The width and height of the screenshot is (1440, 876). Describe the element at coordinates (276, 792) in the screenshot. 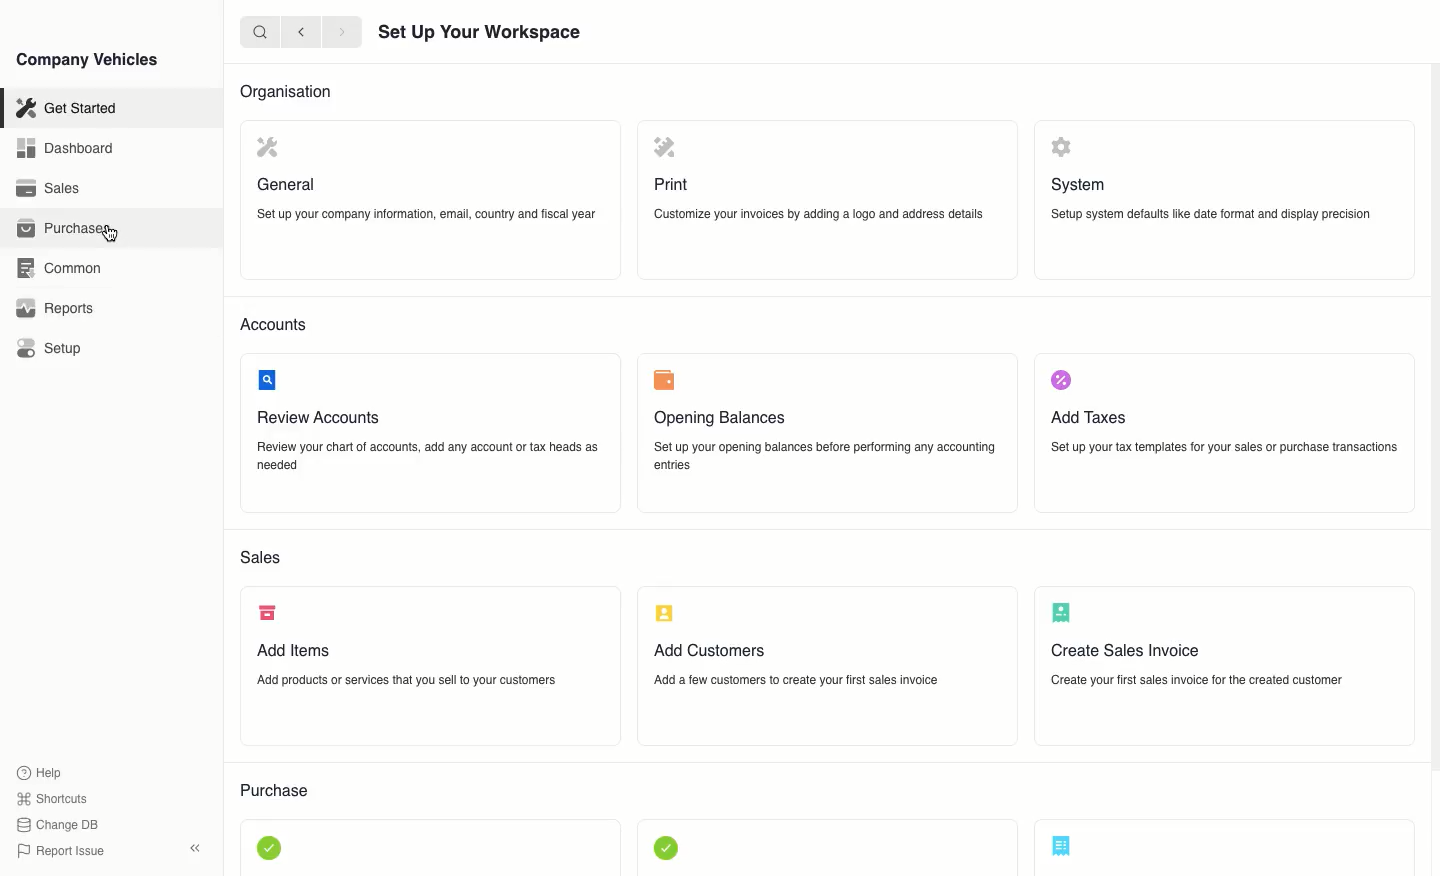

I see `Purchase` at that location.